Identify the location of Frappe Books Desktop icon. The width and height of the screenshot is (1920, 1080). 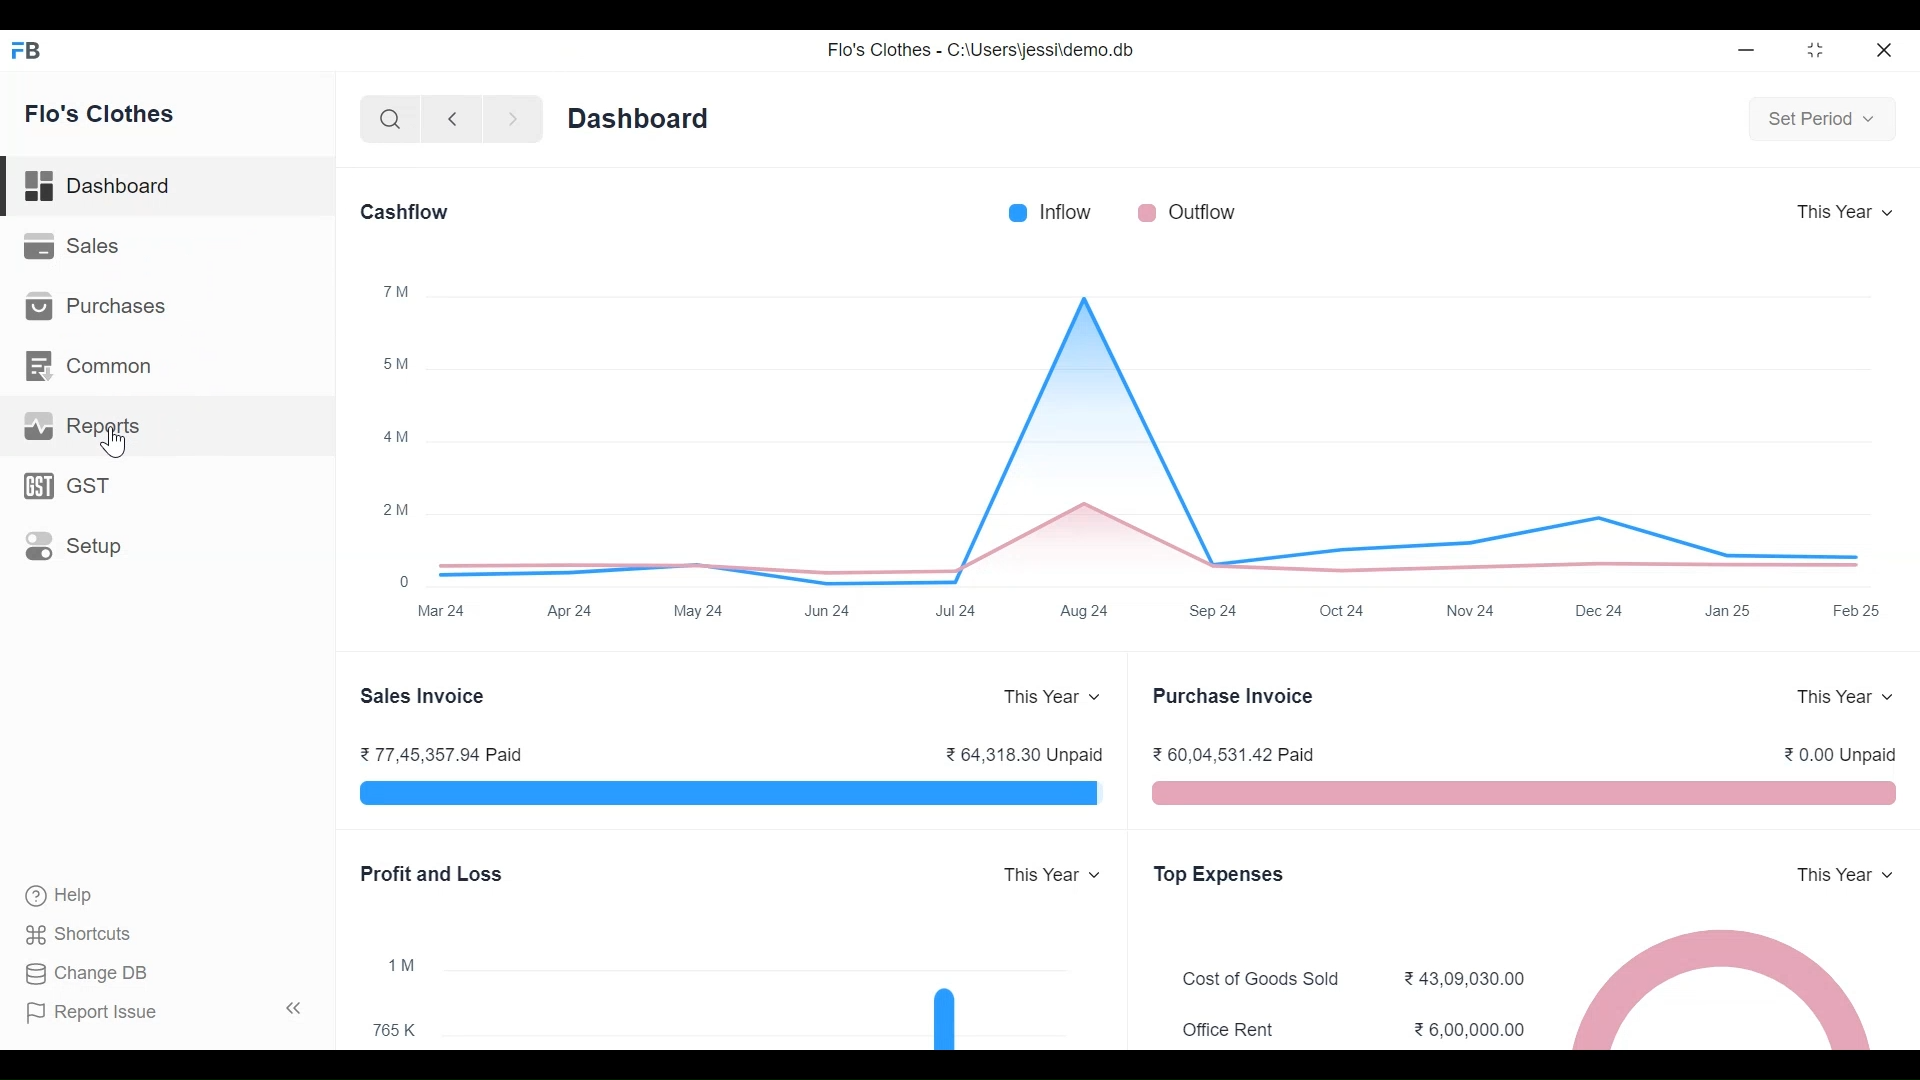
(28, 52).